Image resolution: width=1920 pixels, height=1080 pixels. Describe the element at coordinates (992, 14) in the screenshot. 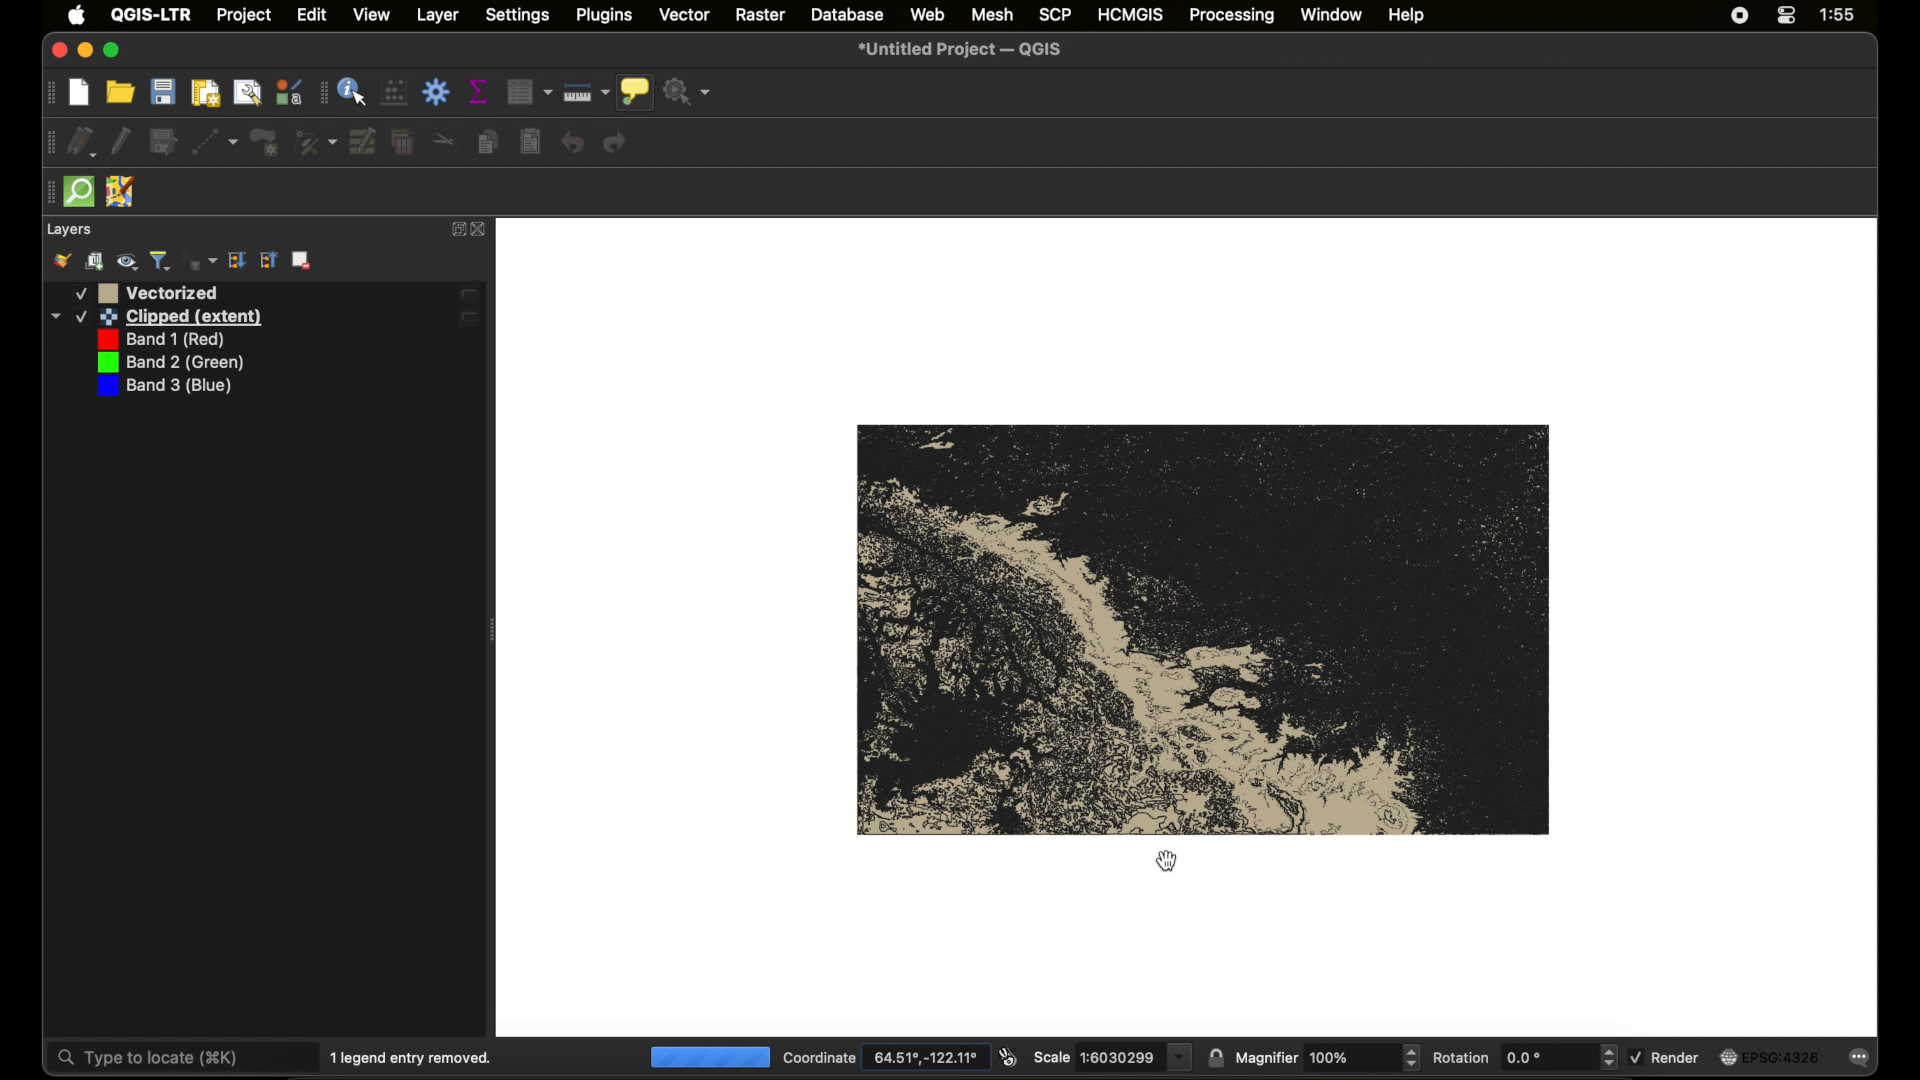

I see `mesh` at that location.